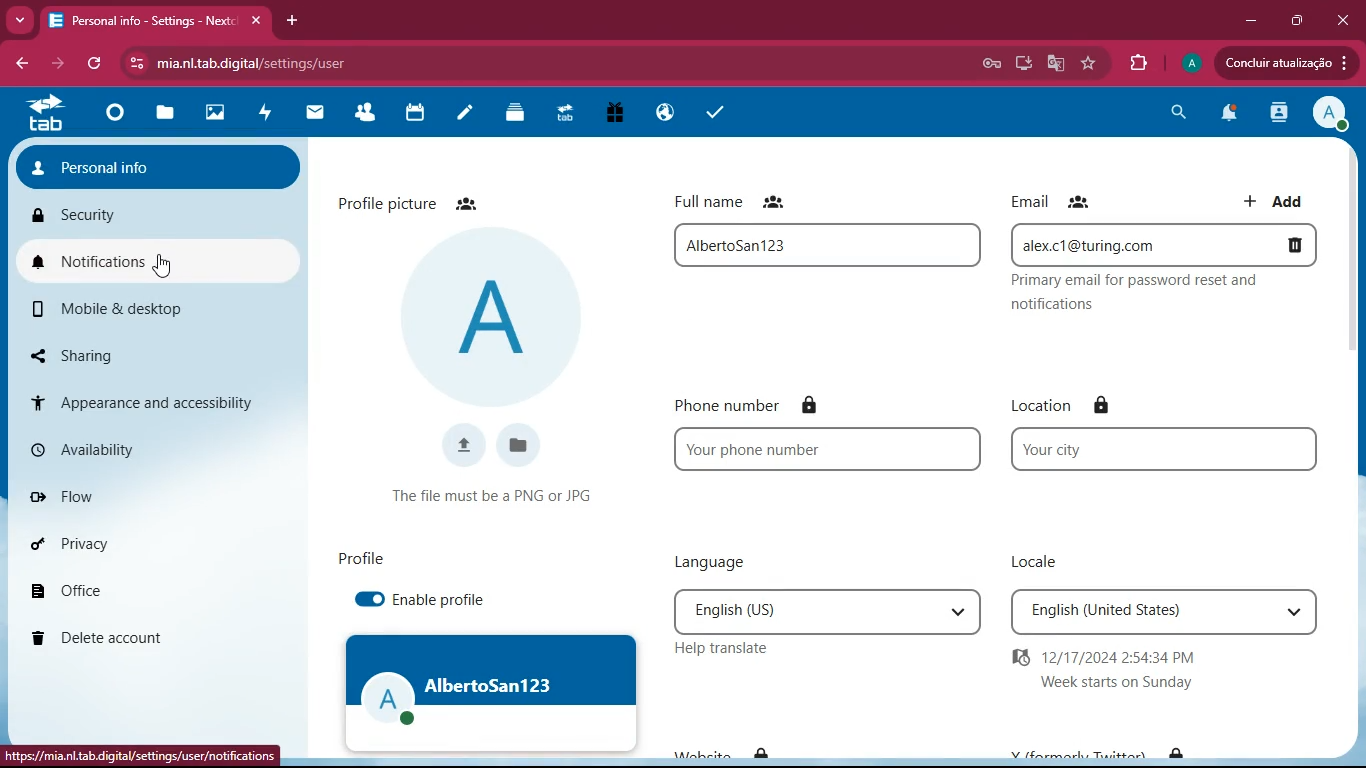  What do you see at coordinates (1089, 64) in the screenshot?
I see `favourites` at bounding box center [1089, 64].